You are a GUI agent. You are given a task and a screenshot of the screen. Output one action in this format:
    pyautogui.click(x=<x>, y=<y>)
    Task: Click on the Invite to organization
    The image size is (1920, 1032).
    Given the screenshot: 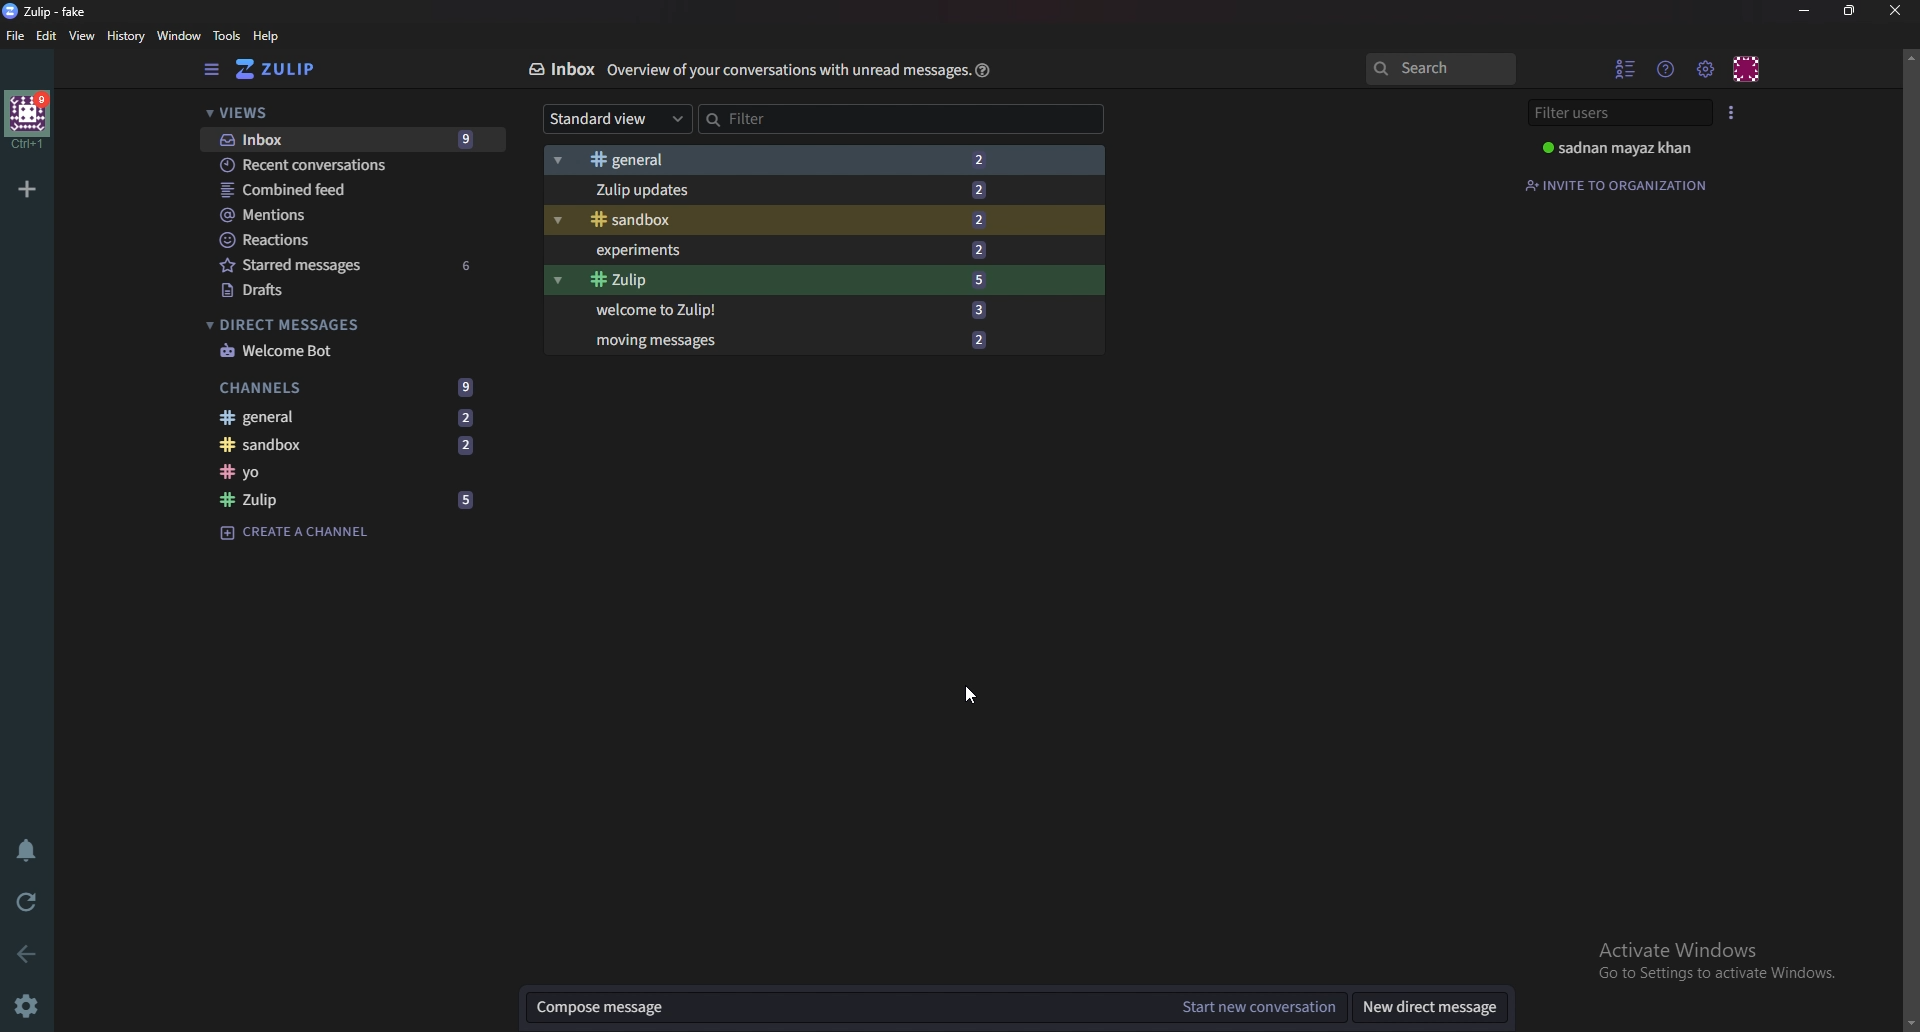 What is the action you would take?
    pyautogui.click(x=1616, y=182)
    